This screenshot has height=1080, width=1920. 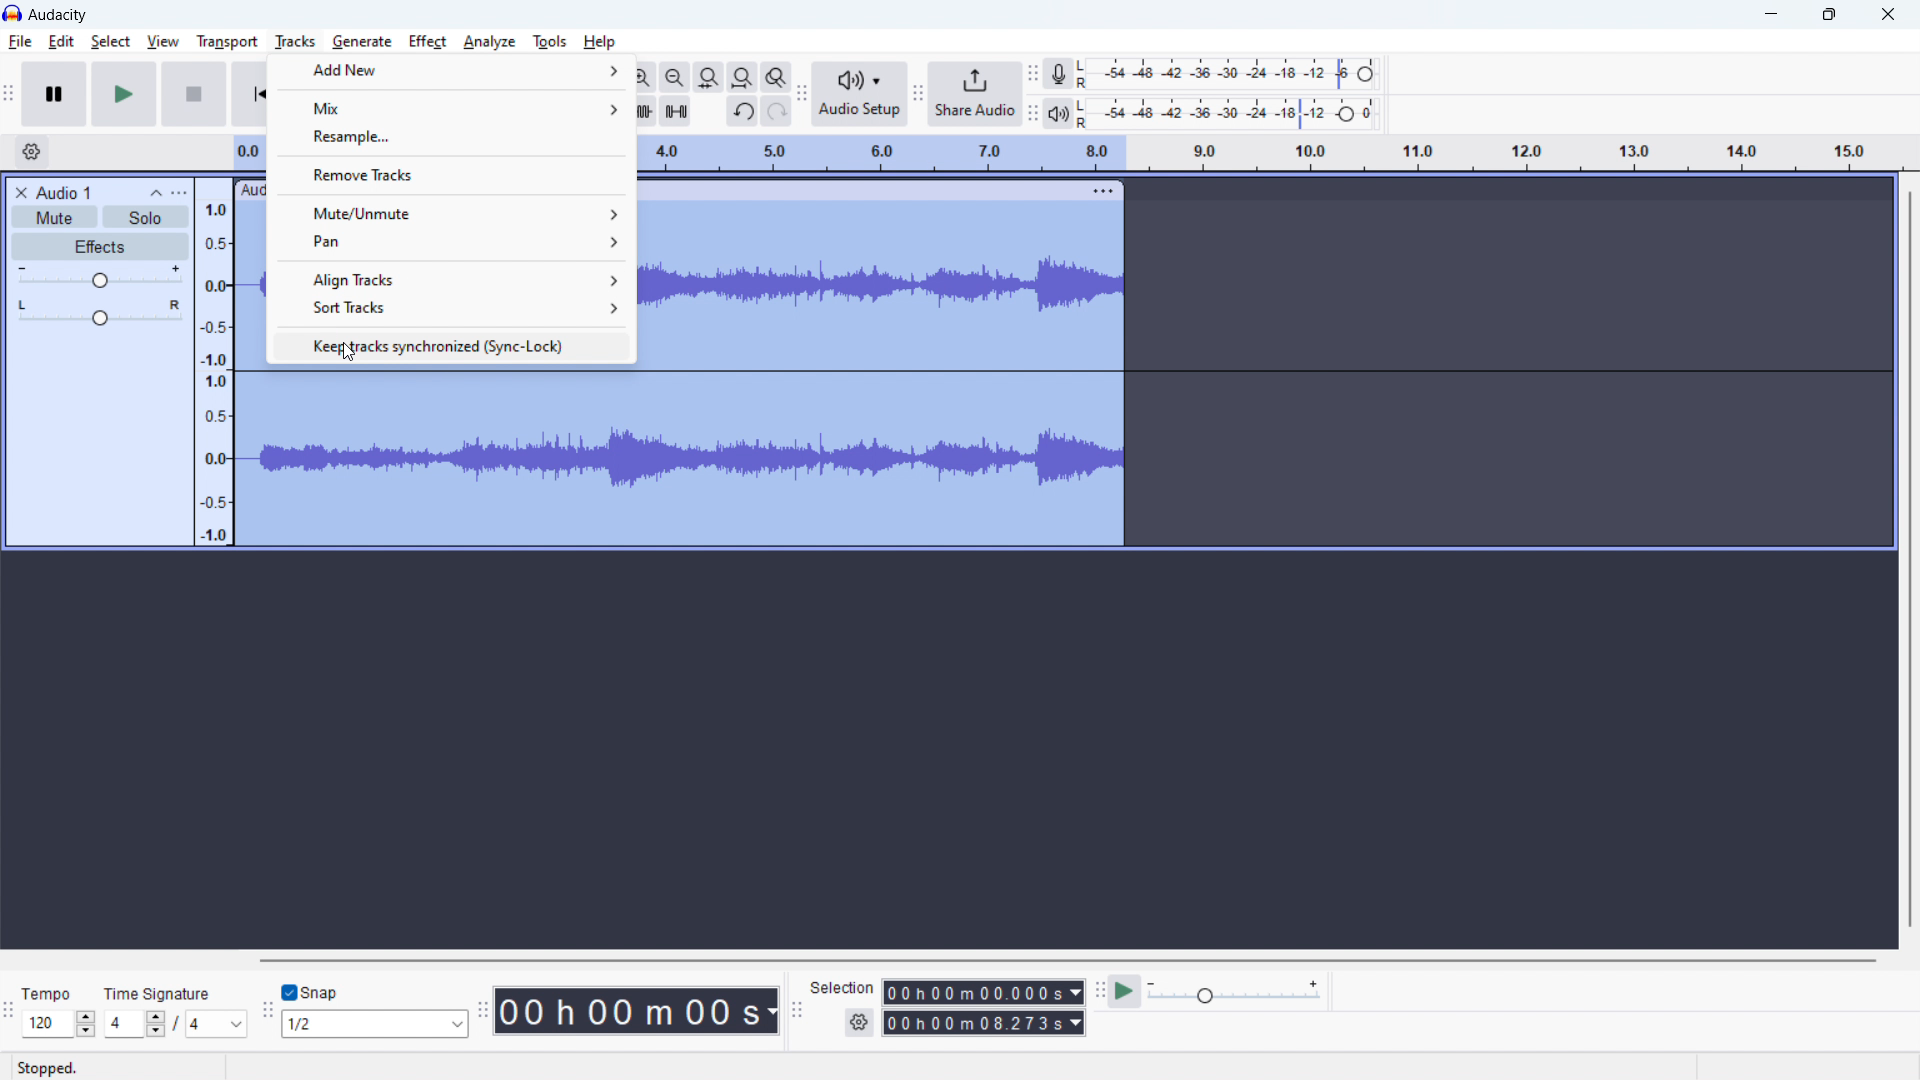 What do you see at coordinates (1059, 73) in the screenshot?
I see `recording meter ` at bounding box center [1059, 73].